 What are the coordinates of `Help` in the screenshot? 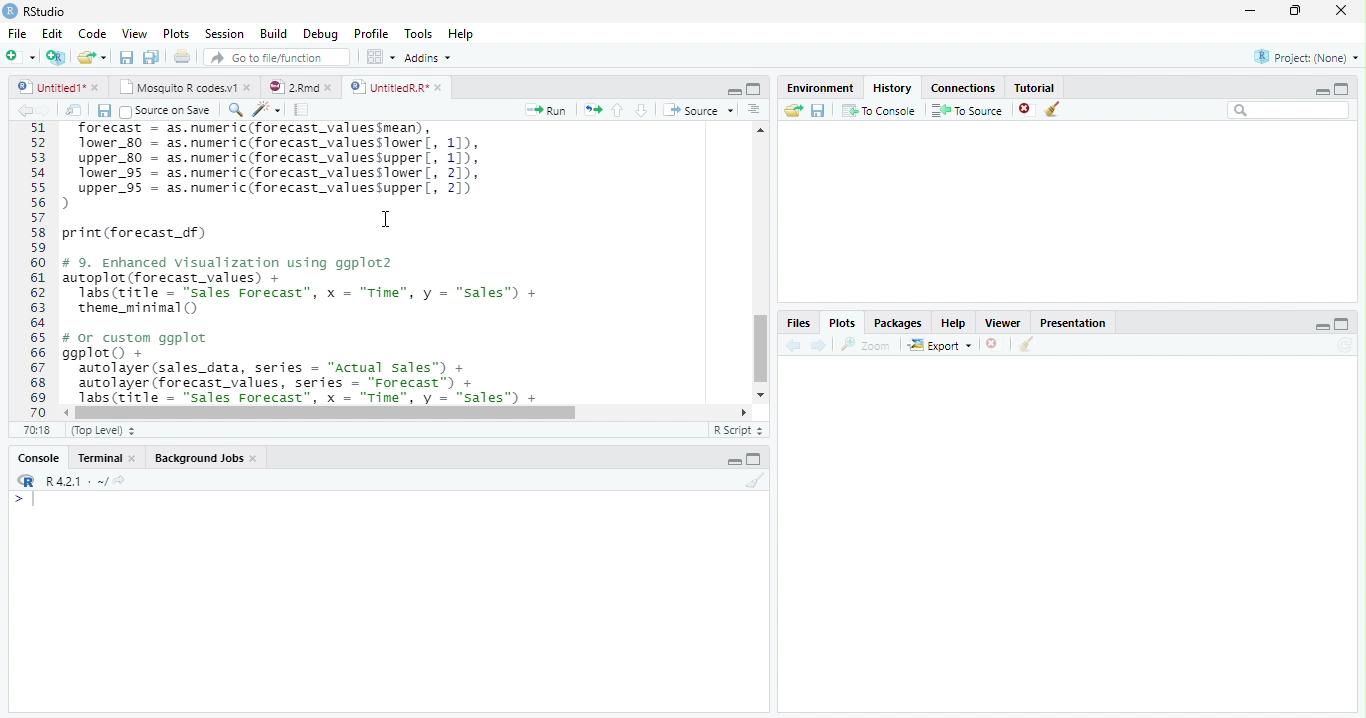 It's located at (955, 324).